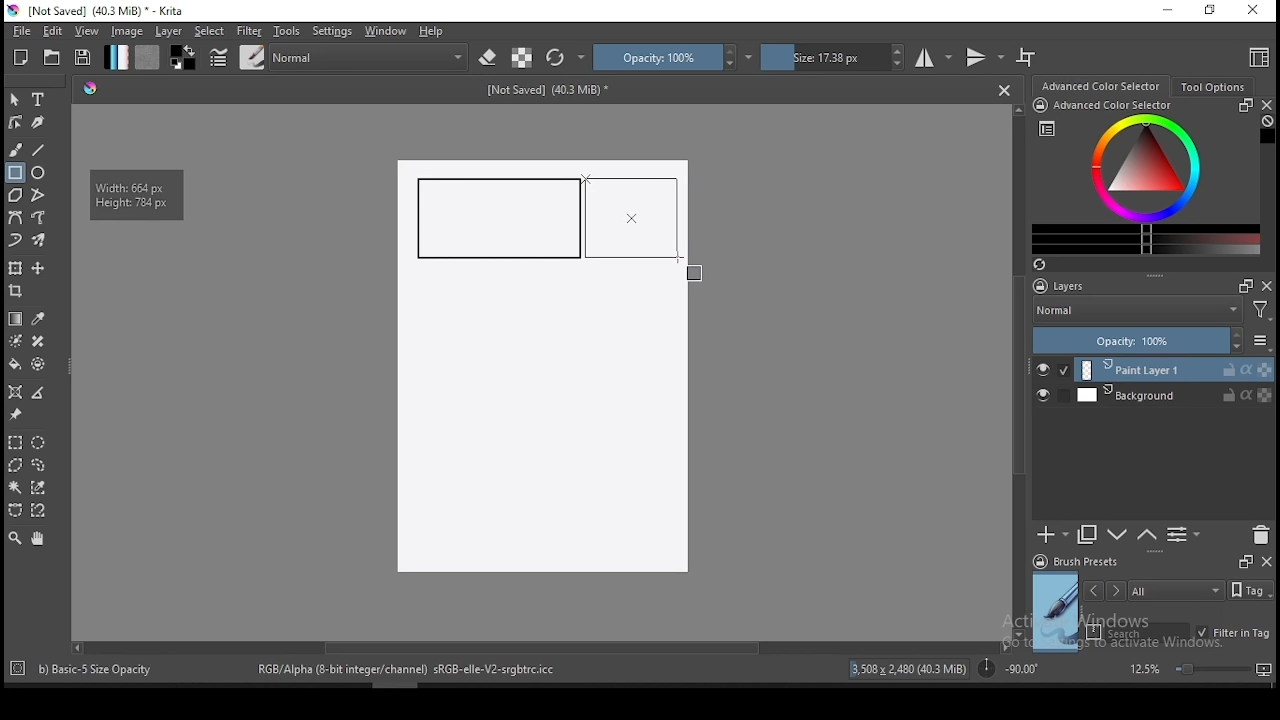 The height and width of the screenshot is (720, 1280). What do you see at coordinates (1053, 534) in the screenshot?
I see `new layer` at bounding box center [1053, 534].